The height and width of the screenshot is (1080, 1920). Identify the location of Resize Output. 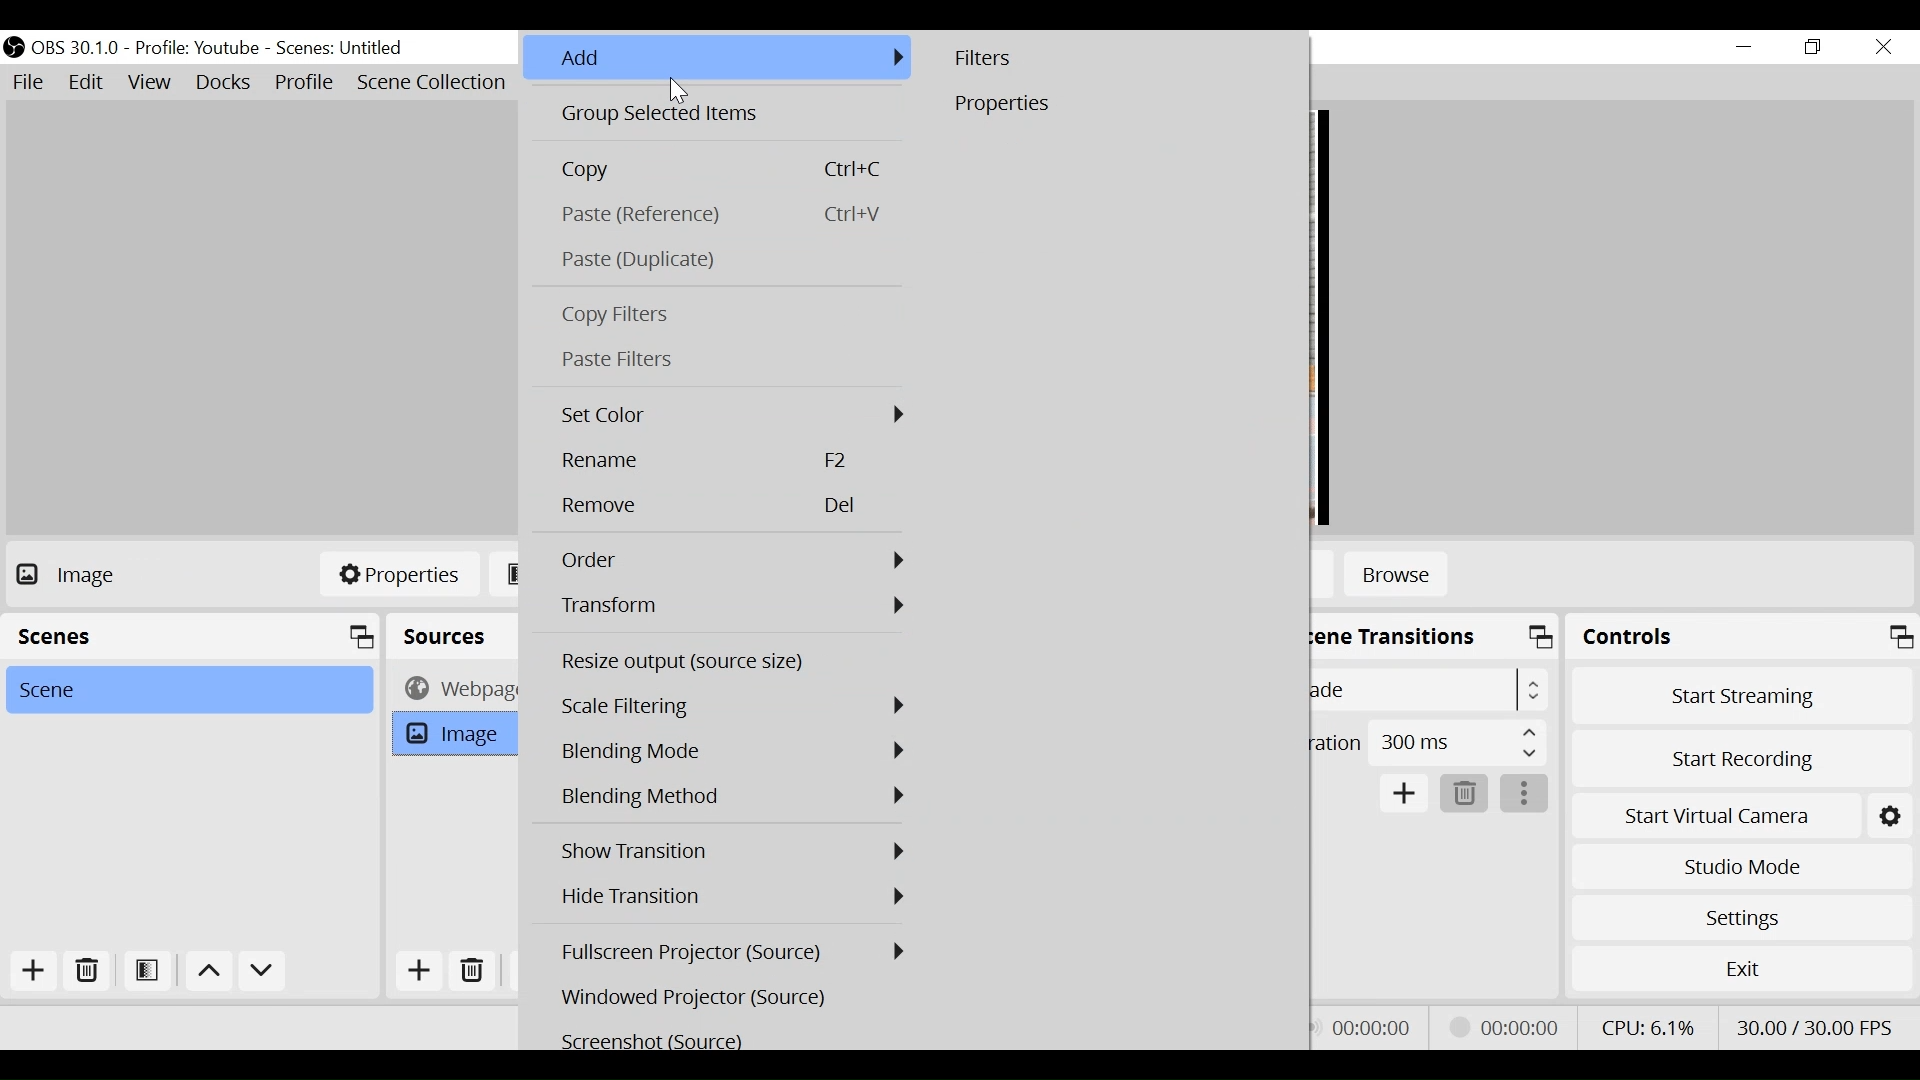
(730, 663).